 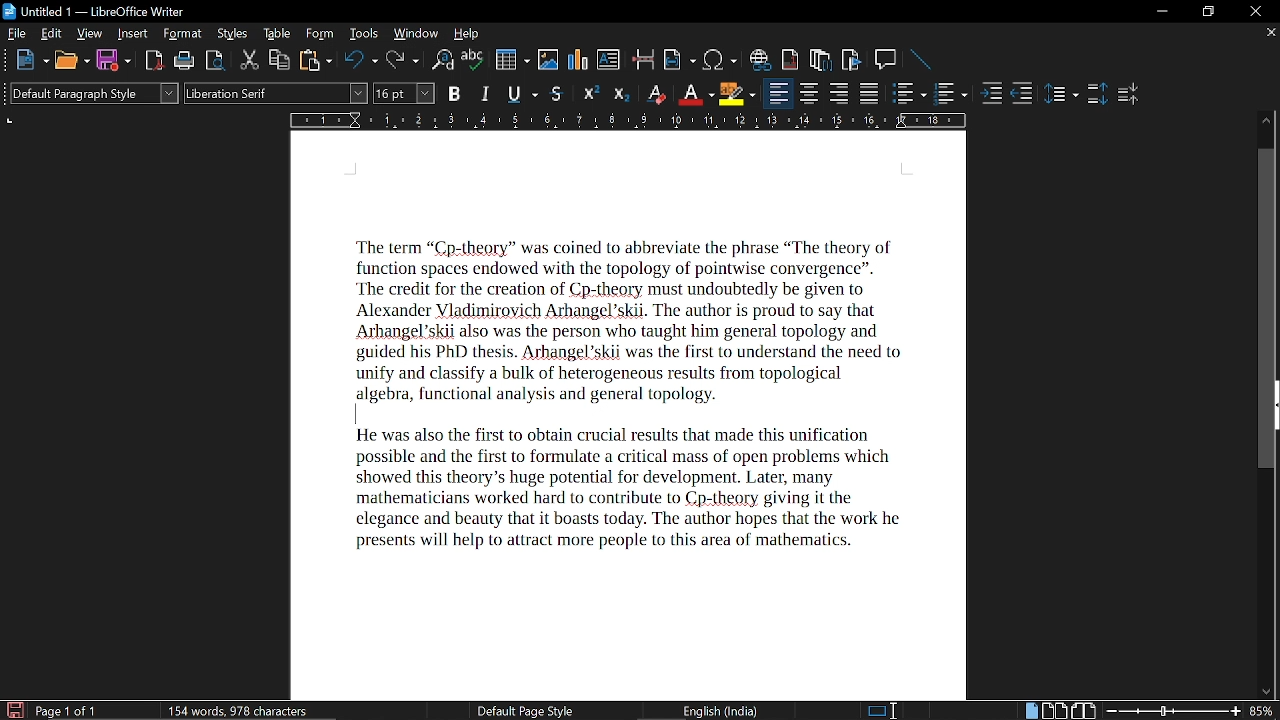 I want to click on Strikethrough, so click(x=558, y=94).